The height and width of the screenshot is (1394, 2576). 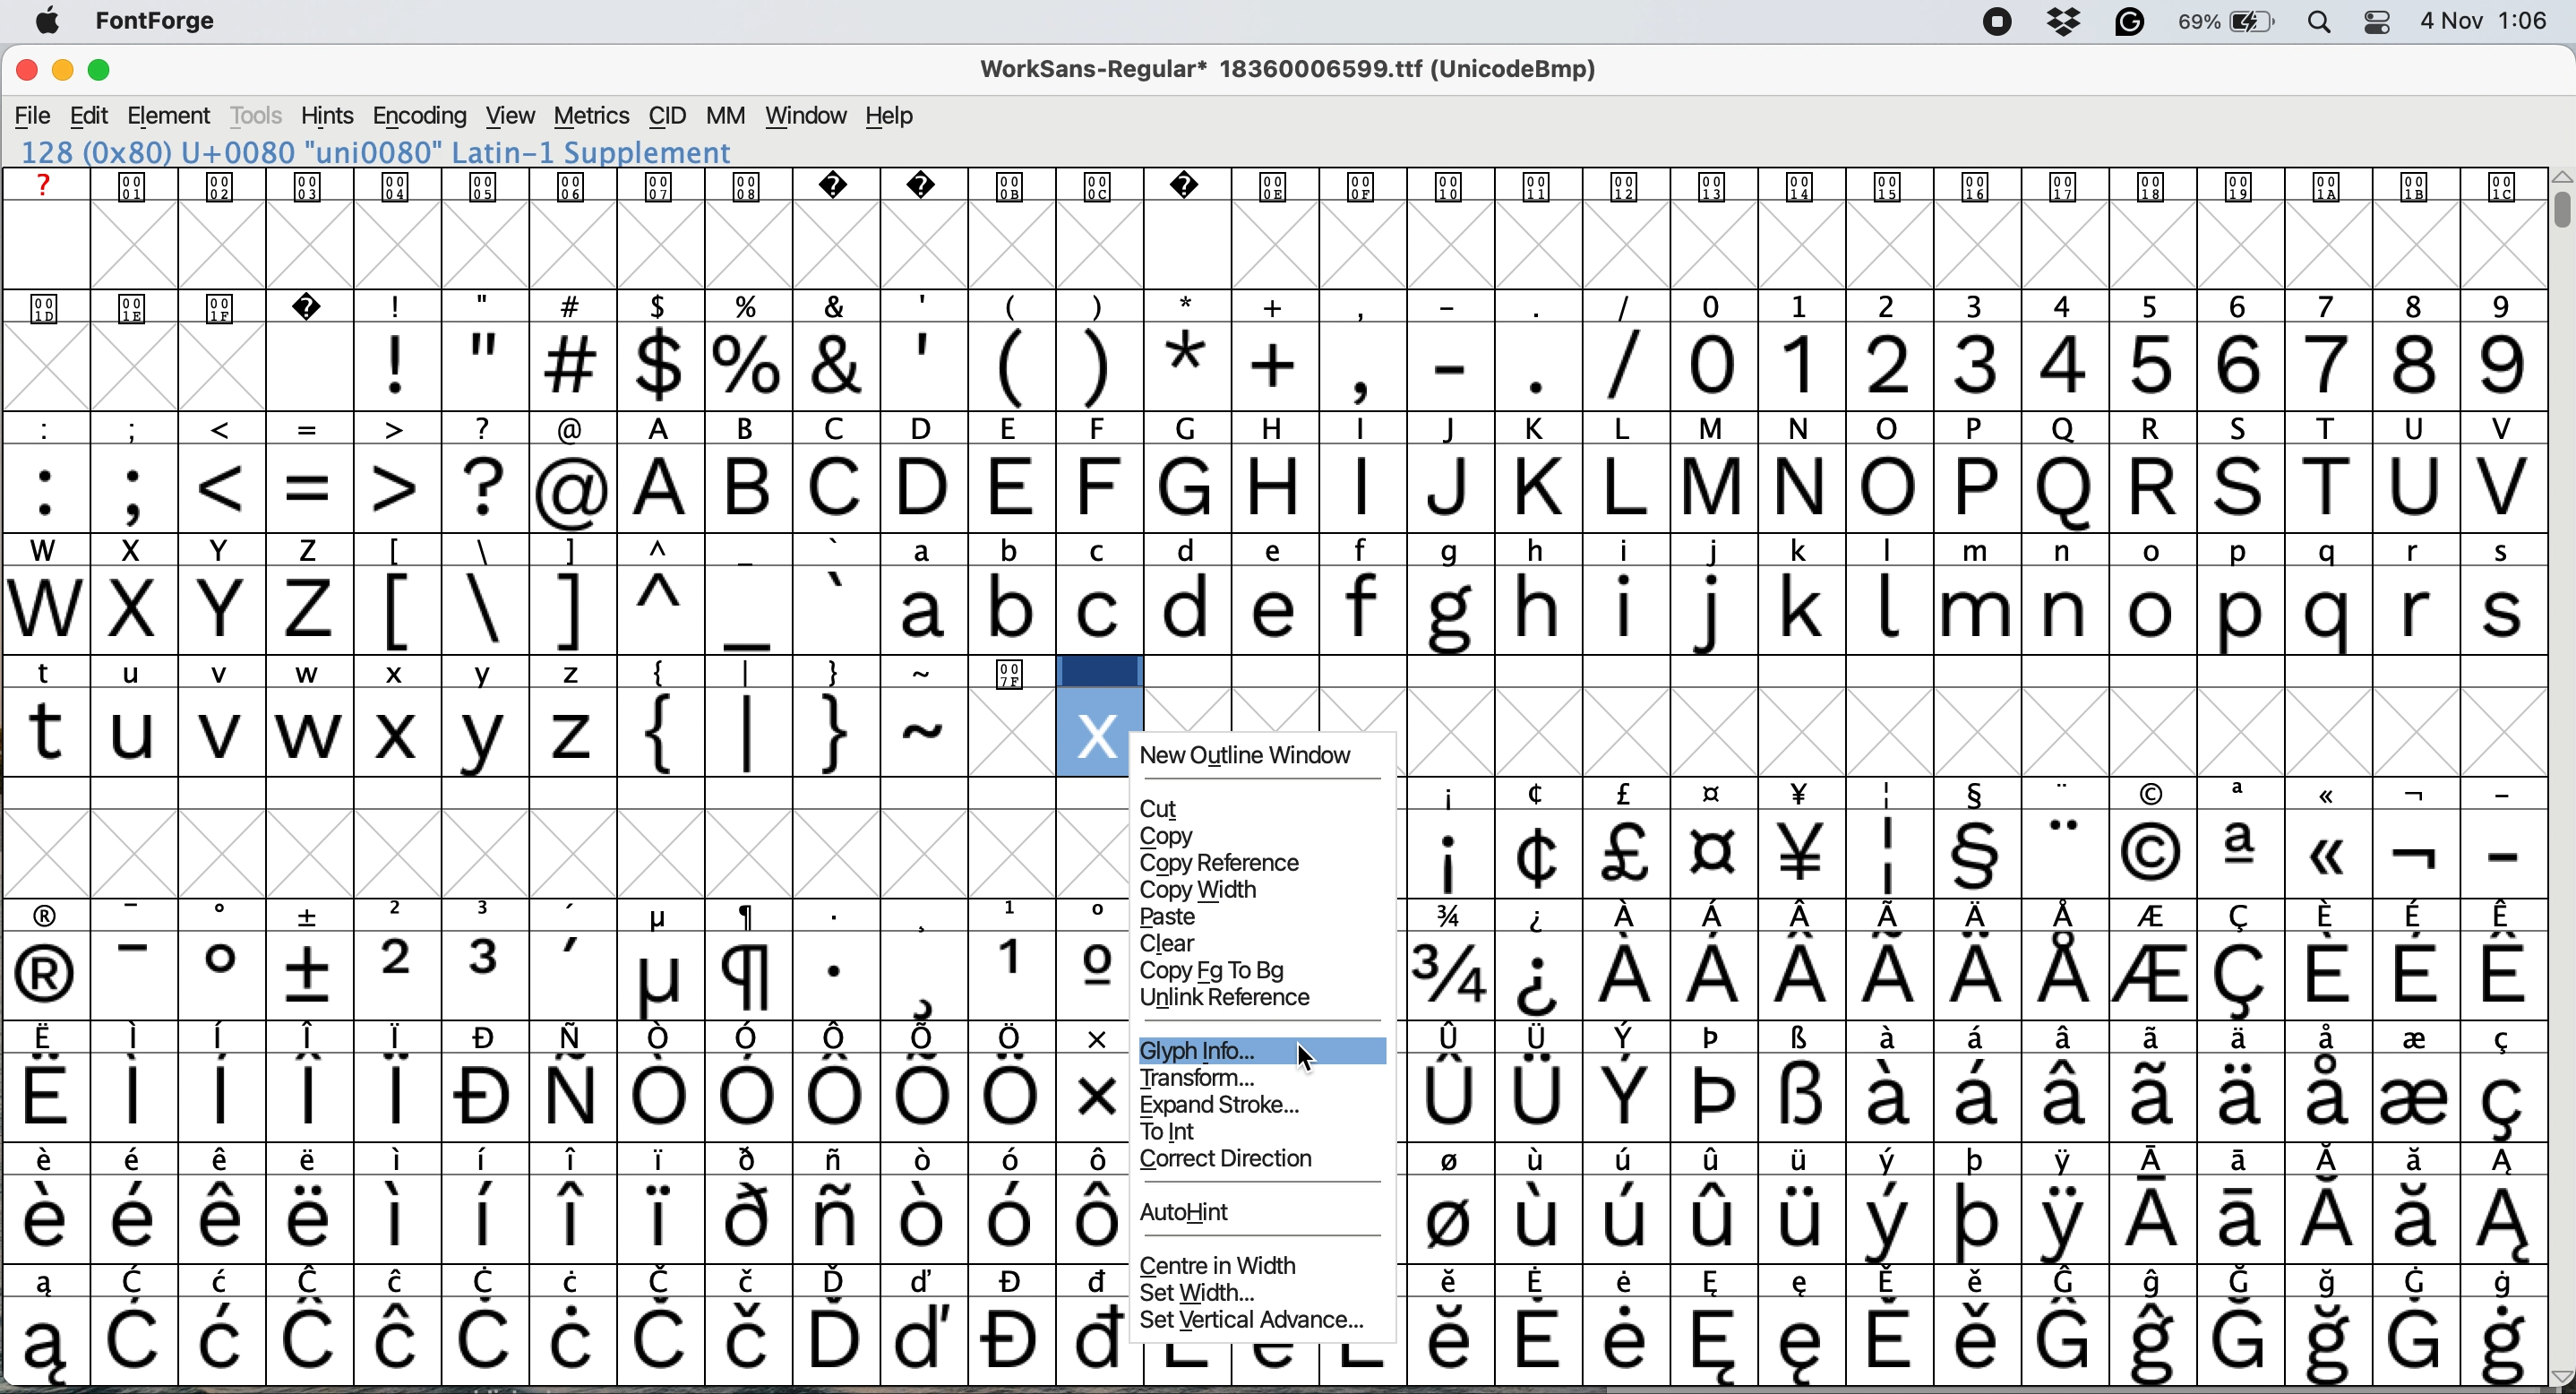 What do you see at coordinates (1285, 247) in the screenshot?
I see `glyph grid` at bounding box center [1285, 247].